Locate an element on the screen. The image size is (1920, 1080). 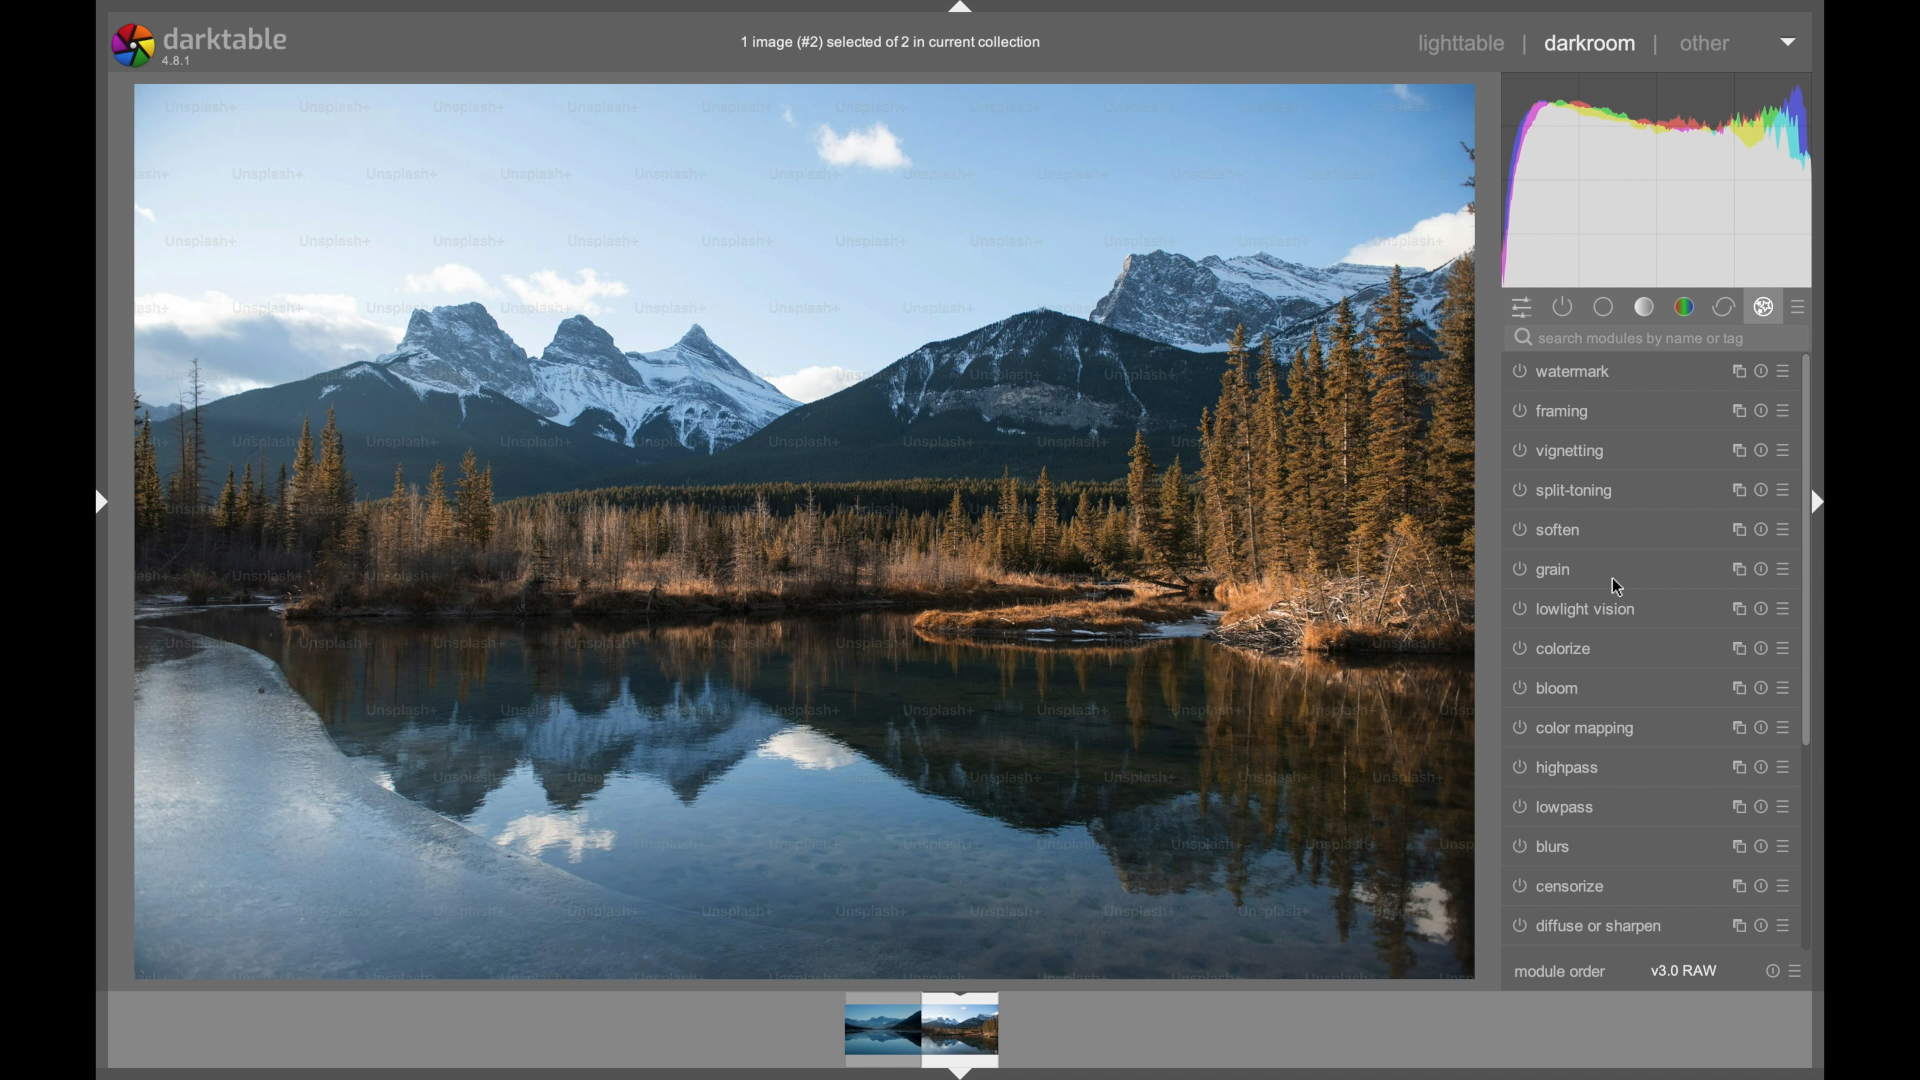
presets is located at coordinates (1787, 608).